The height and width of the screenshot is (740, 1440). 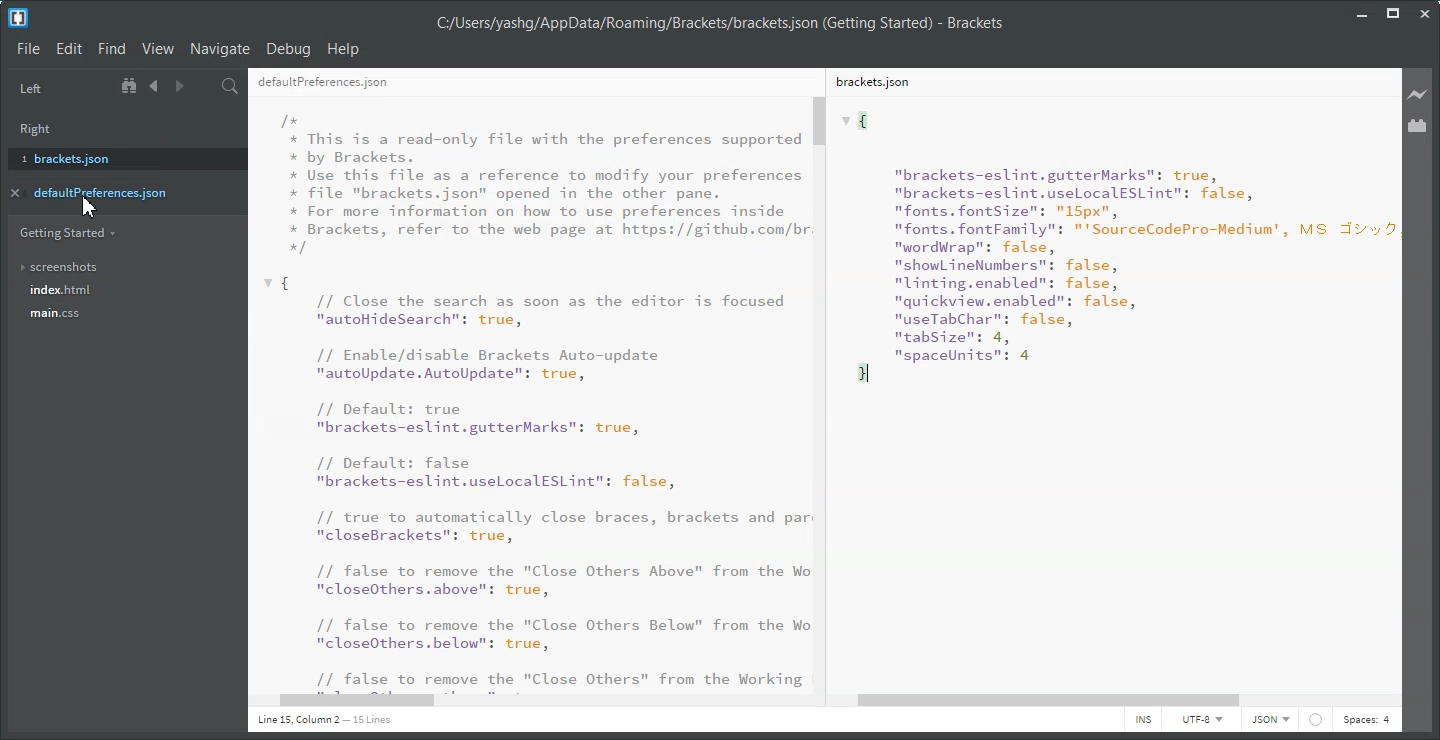 What do you see at coordinates (1395, 378) in the screenshot?
I see `Vertical scroll bar` at bounding box center [1395, 378].